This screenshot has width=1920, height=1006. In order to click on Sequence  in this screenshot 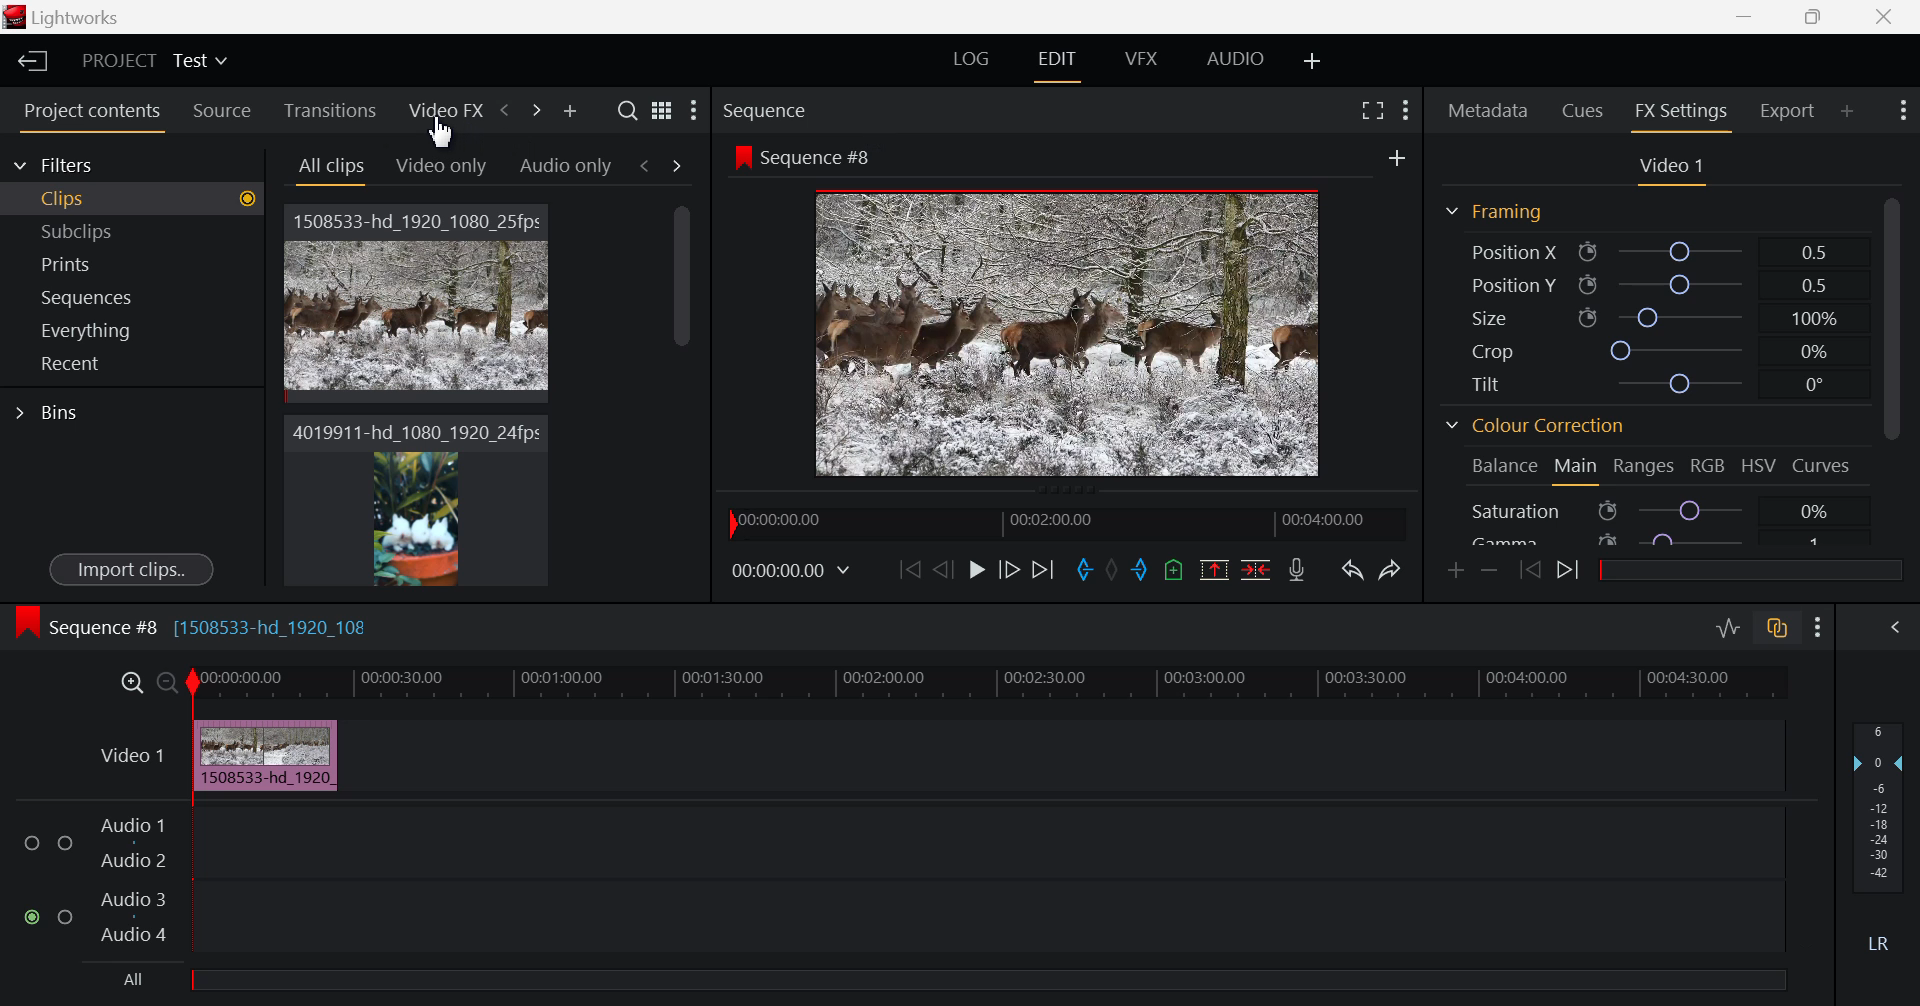, I will do `click(769, 110)`.